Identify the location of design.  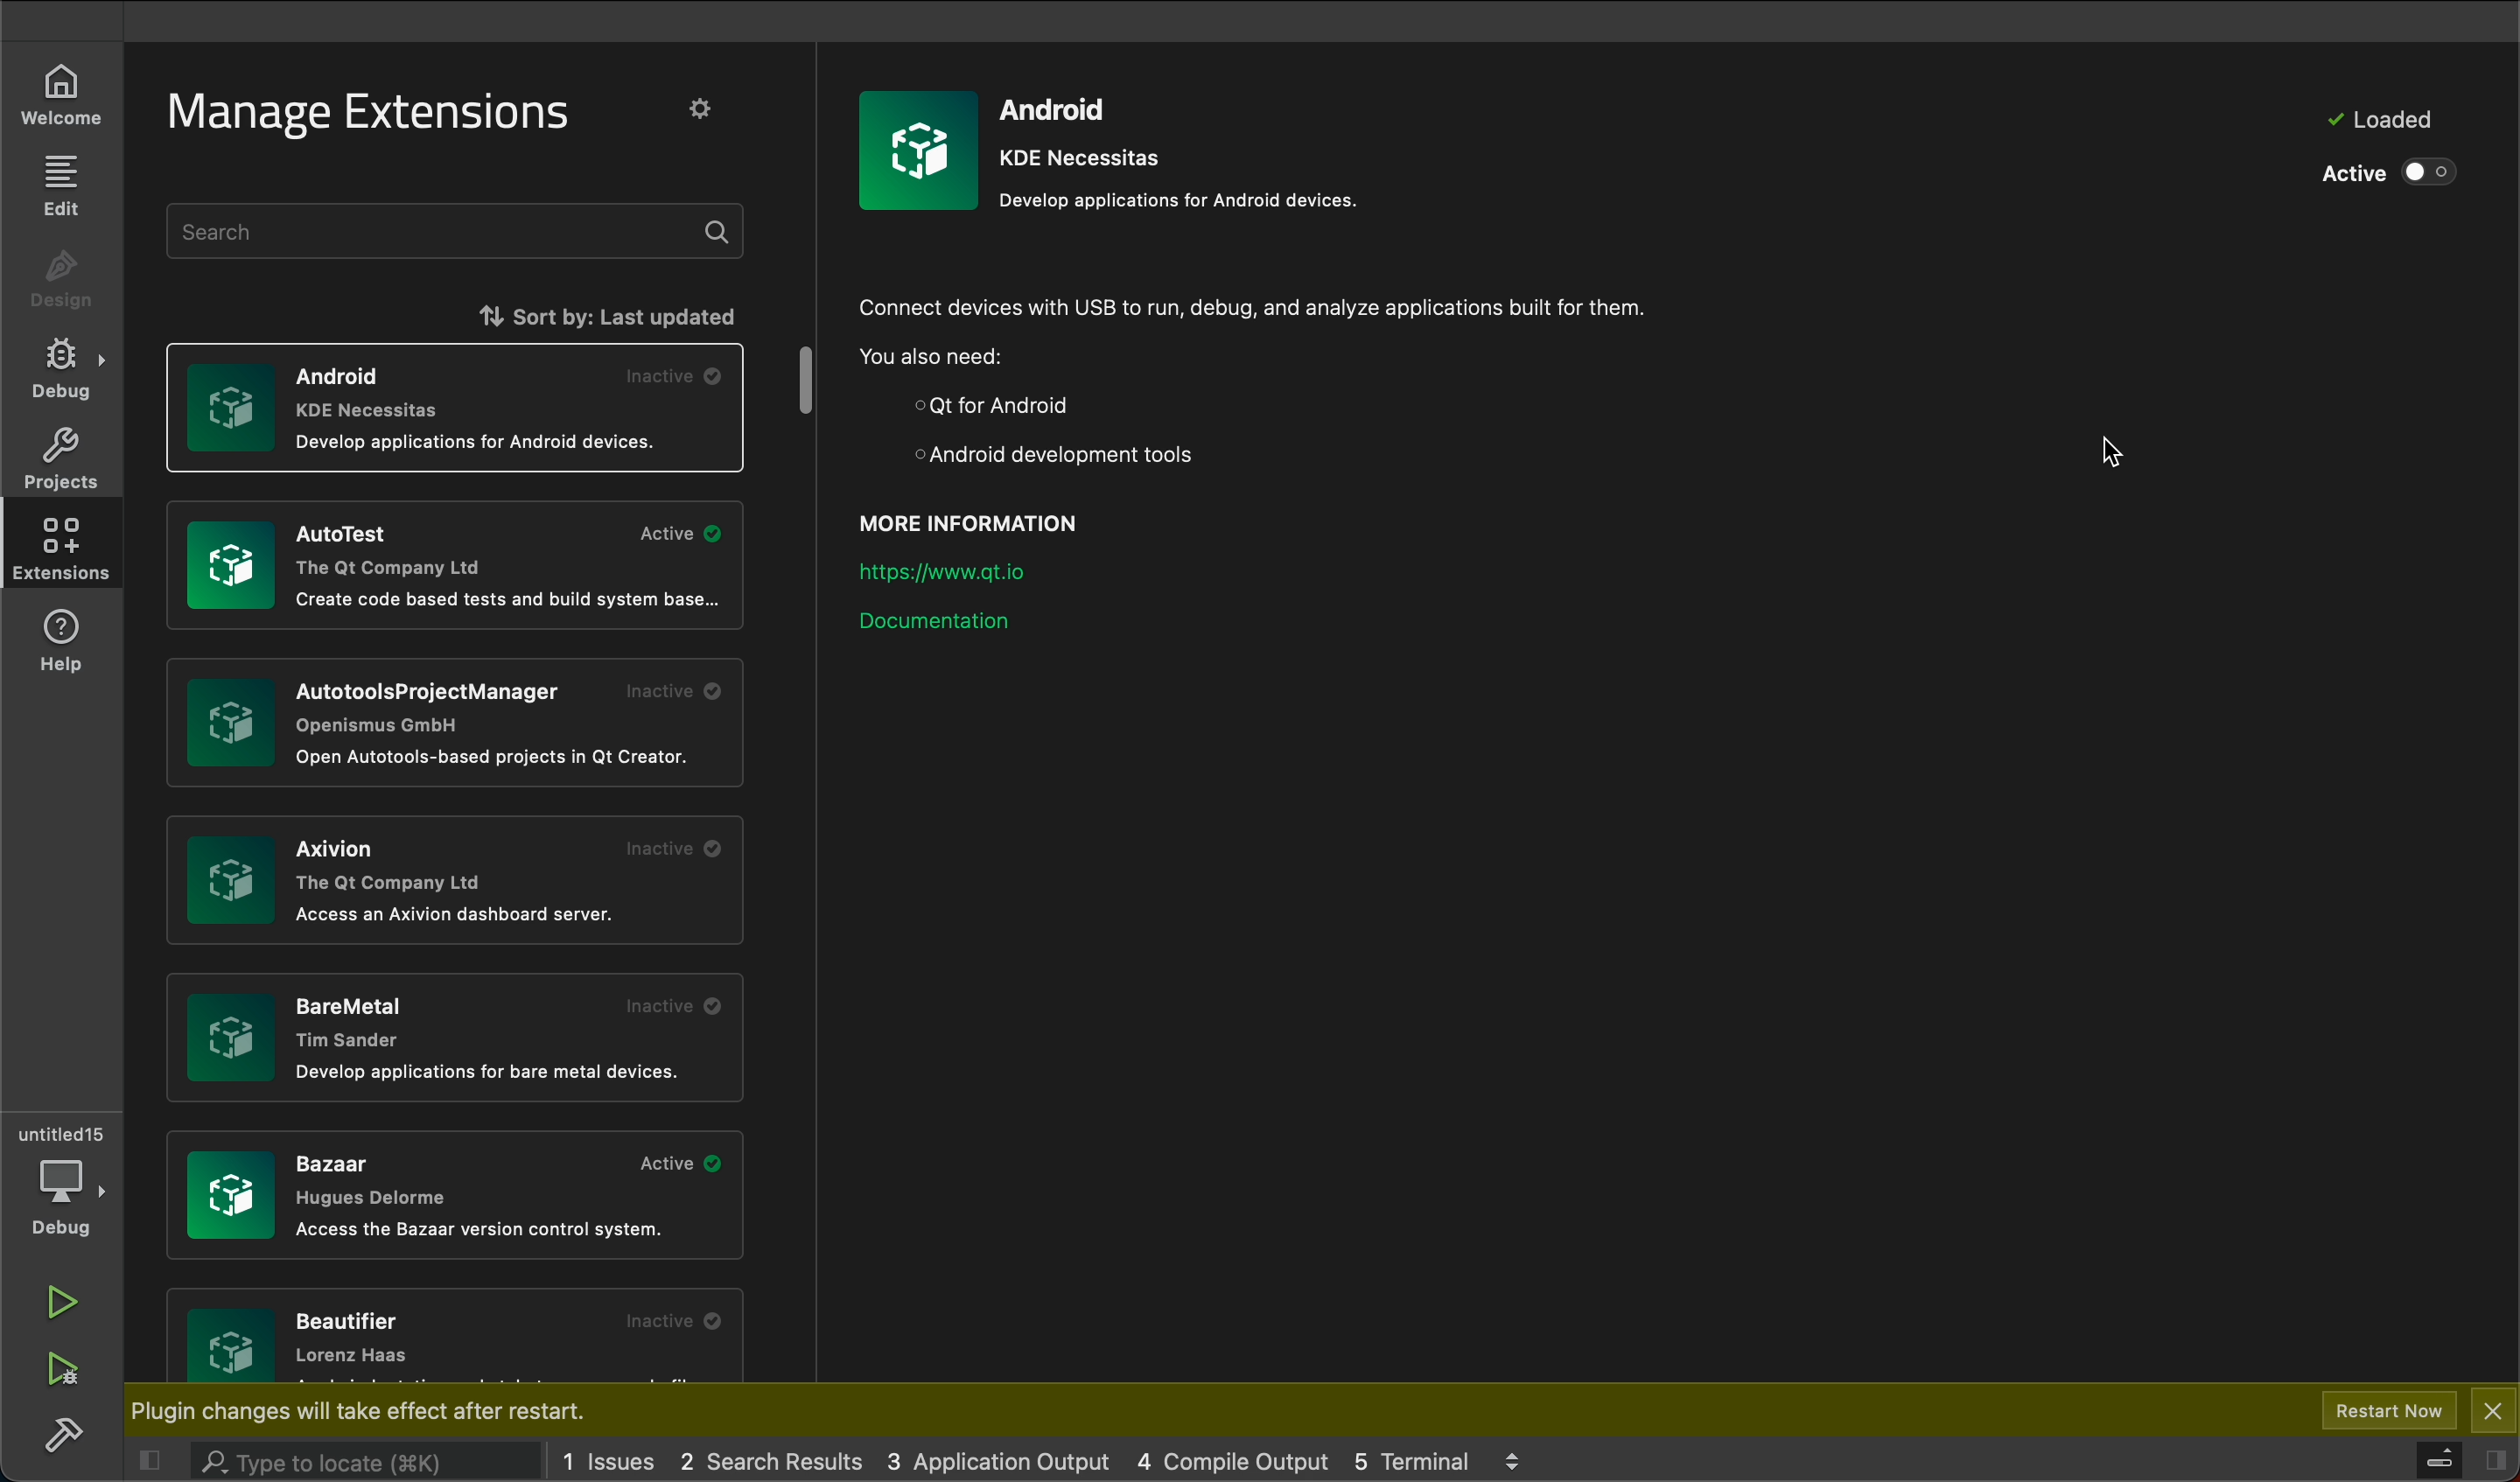
(59, 282).